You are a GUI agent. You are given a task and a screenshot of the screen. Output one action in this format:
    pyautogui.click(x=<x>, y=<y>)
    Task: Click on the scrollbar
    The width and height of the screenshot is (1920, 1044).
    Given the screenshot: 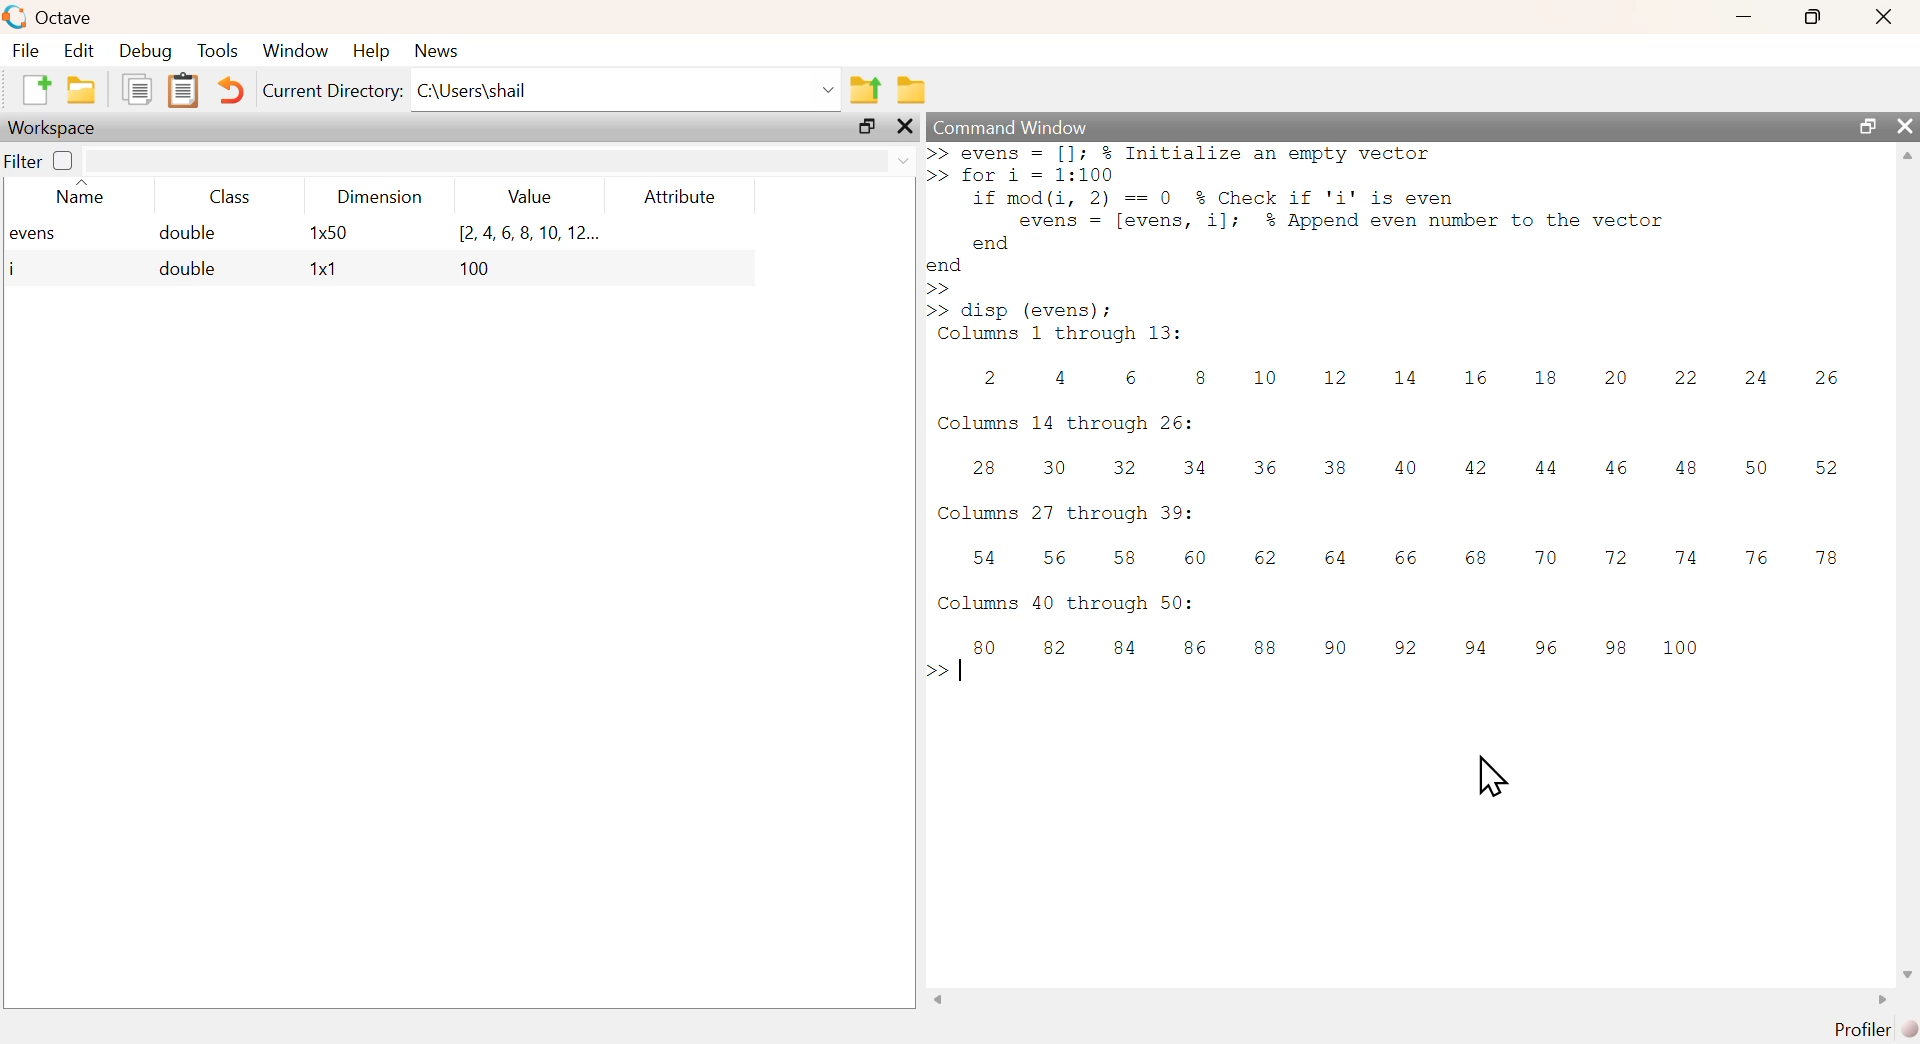 What is the action you would take?
    pyautogui.click(x=1909, y=568)
    